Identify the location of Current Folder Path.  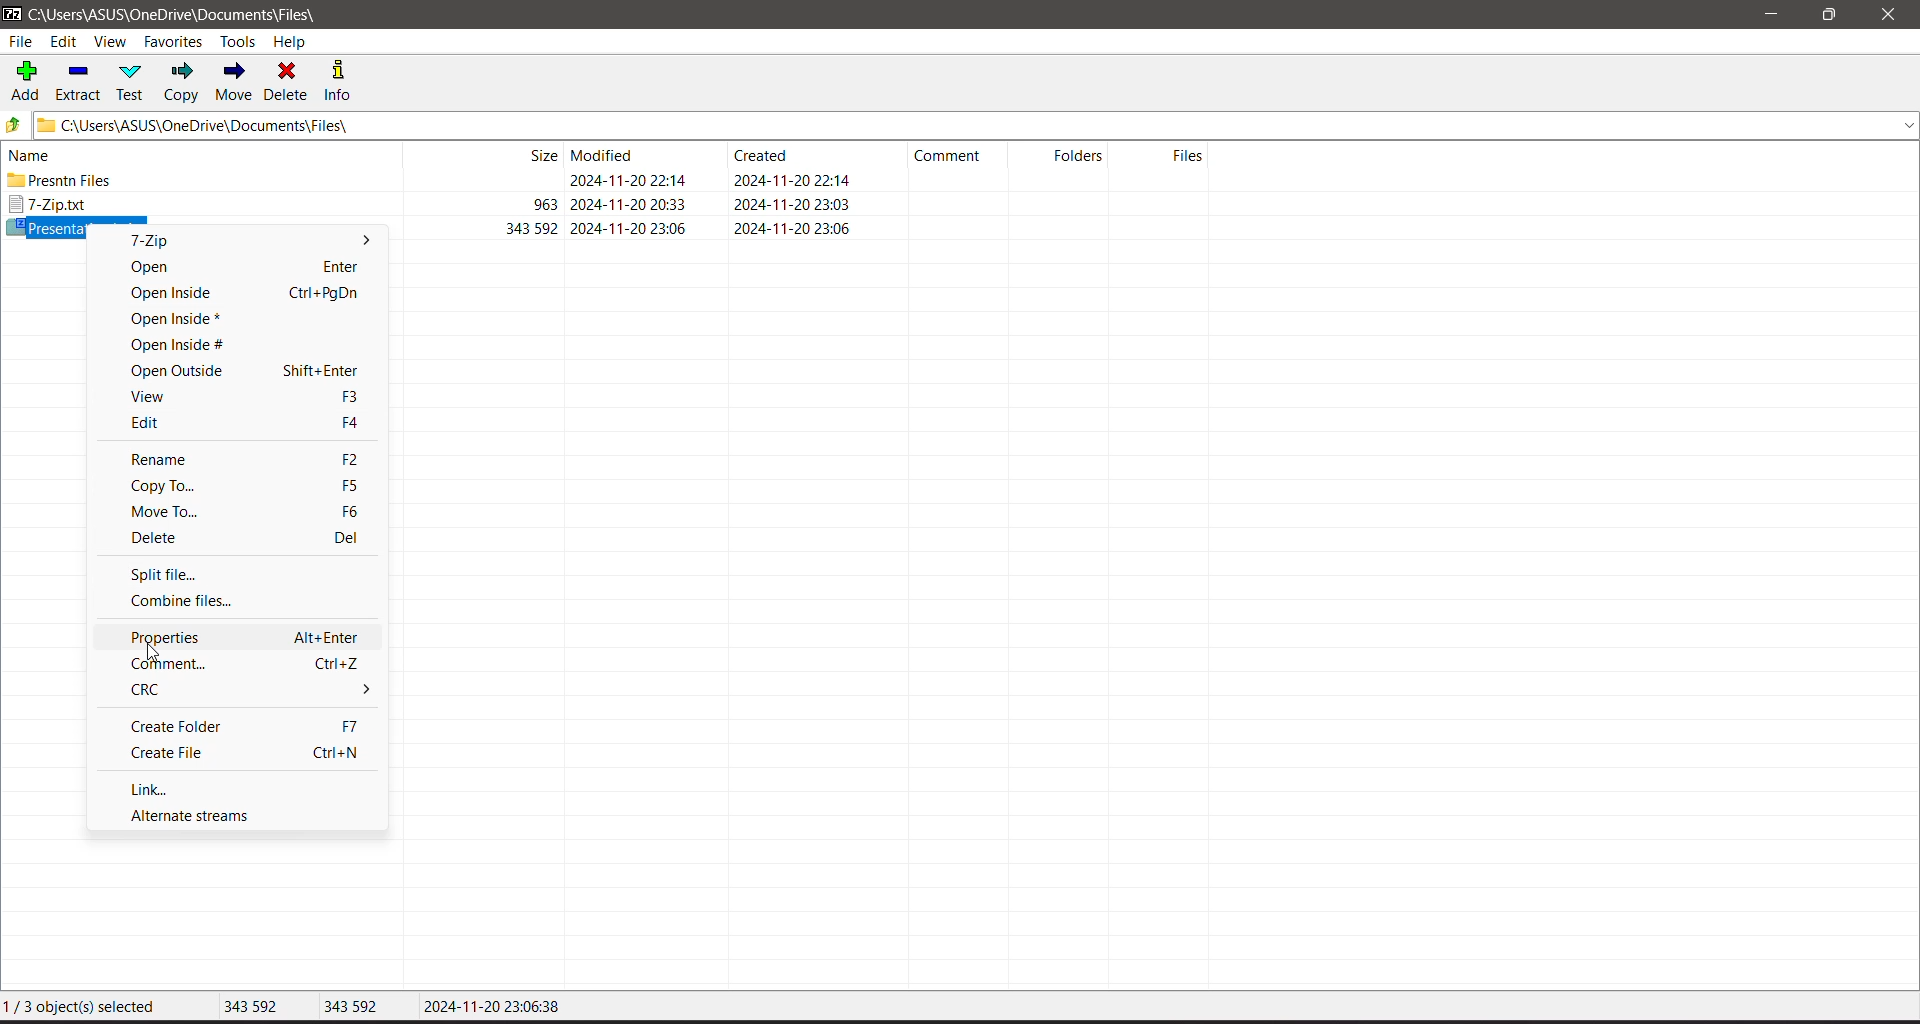
(977, 124).